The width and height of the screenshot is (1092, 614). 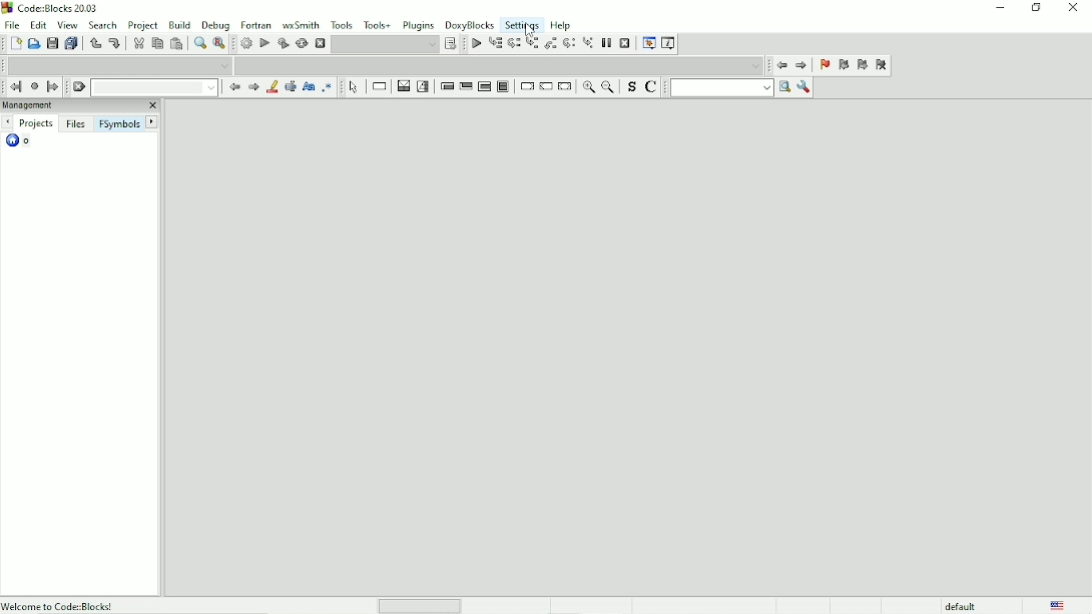 I want to click on Minimize, so click(x=1001, y=8).